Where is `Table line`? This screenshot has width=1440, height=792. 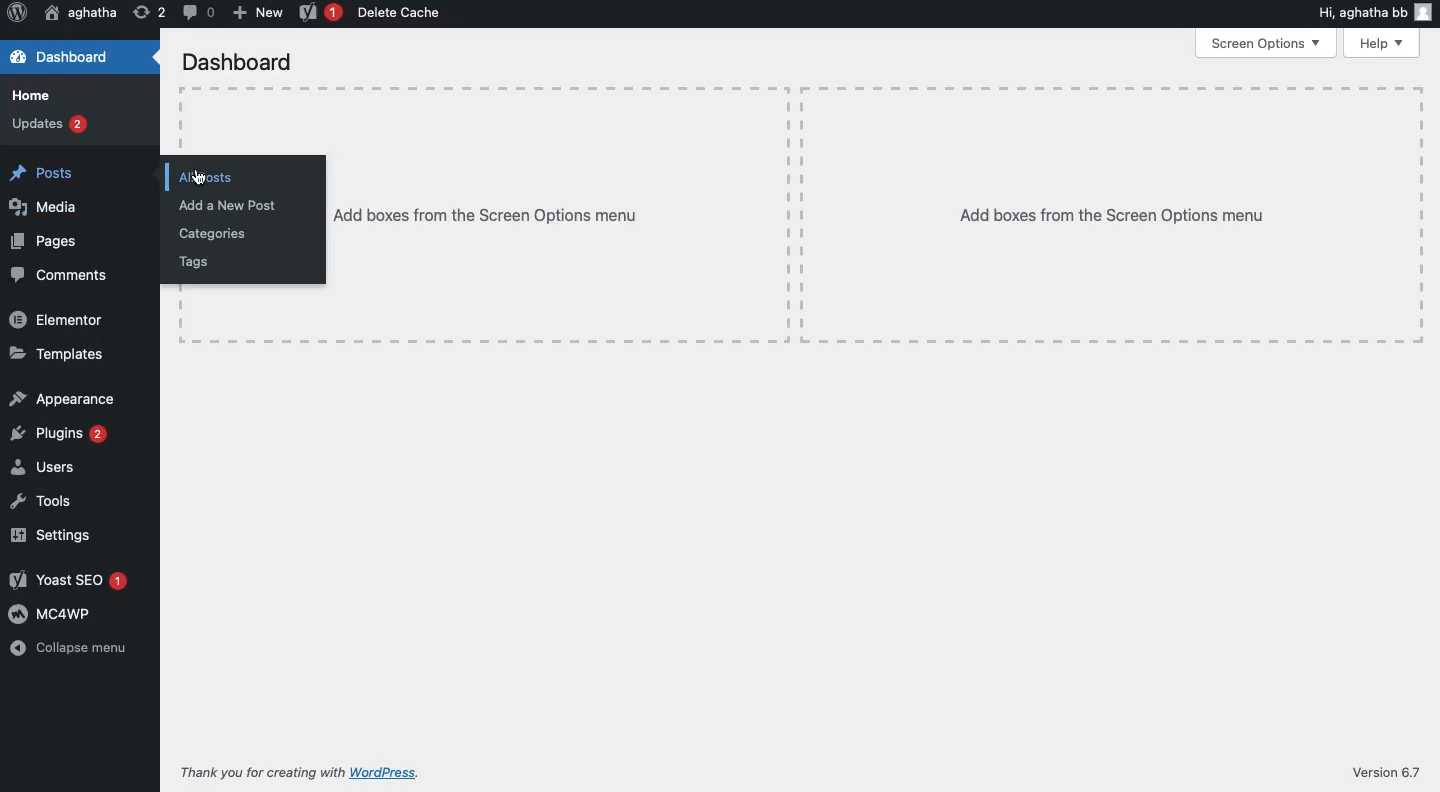
Table line is located at coordinates (181, 307).